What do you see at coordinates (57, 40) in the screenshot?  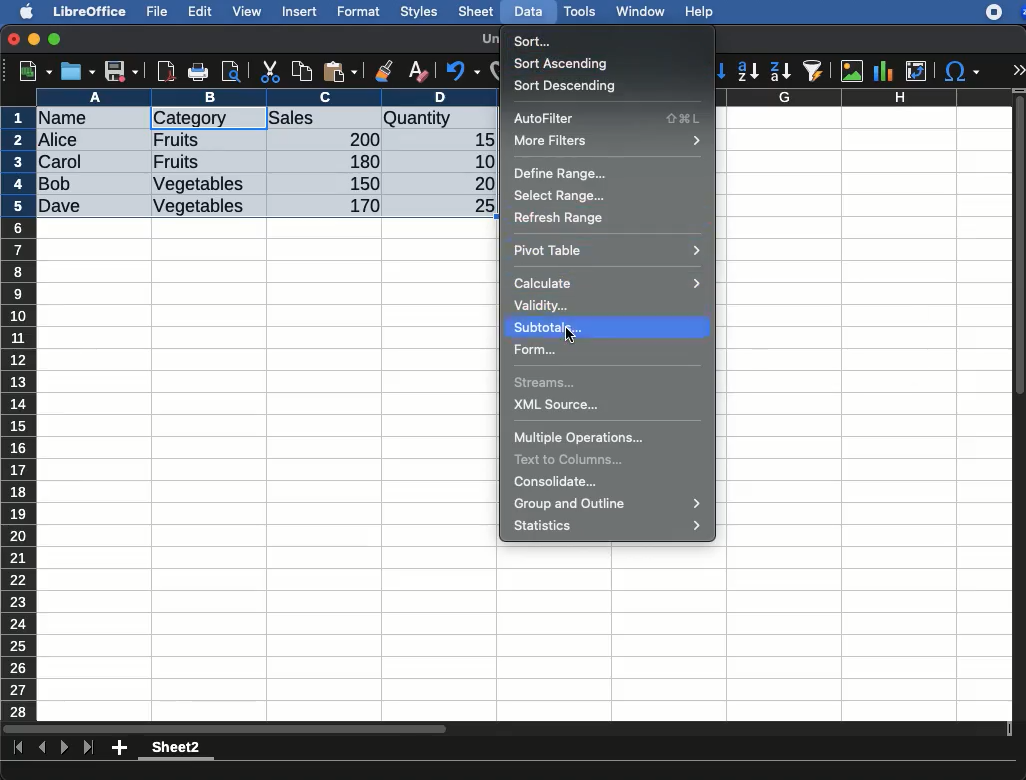 I see `maximize` at bounding box center [57, 40].